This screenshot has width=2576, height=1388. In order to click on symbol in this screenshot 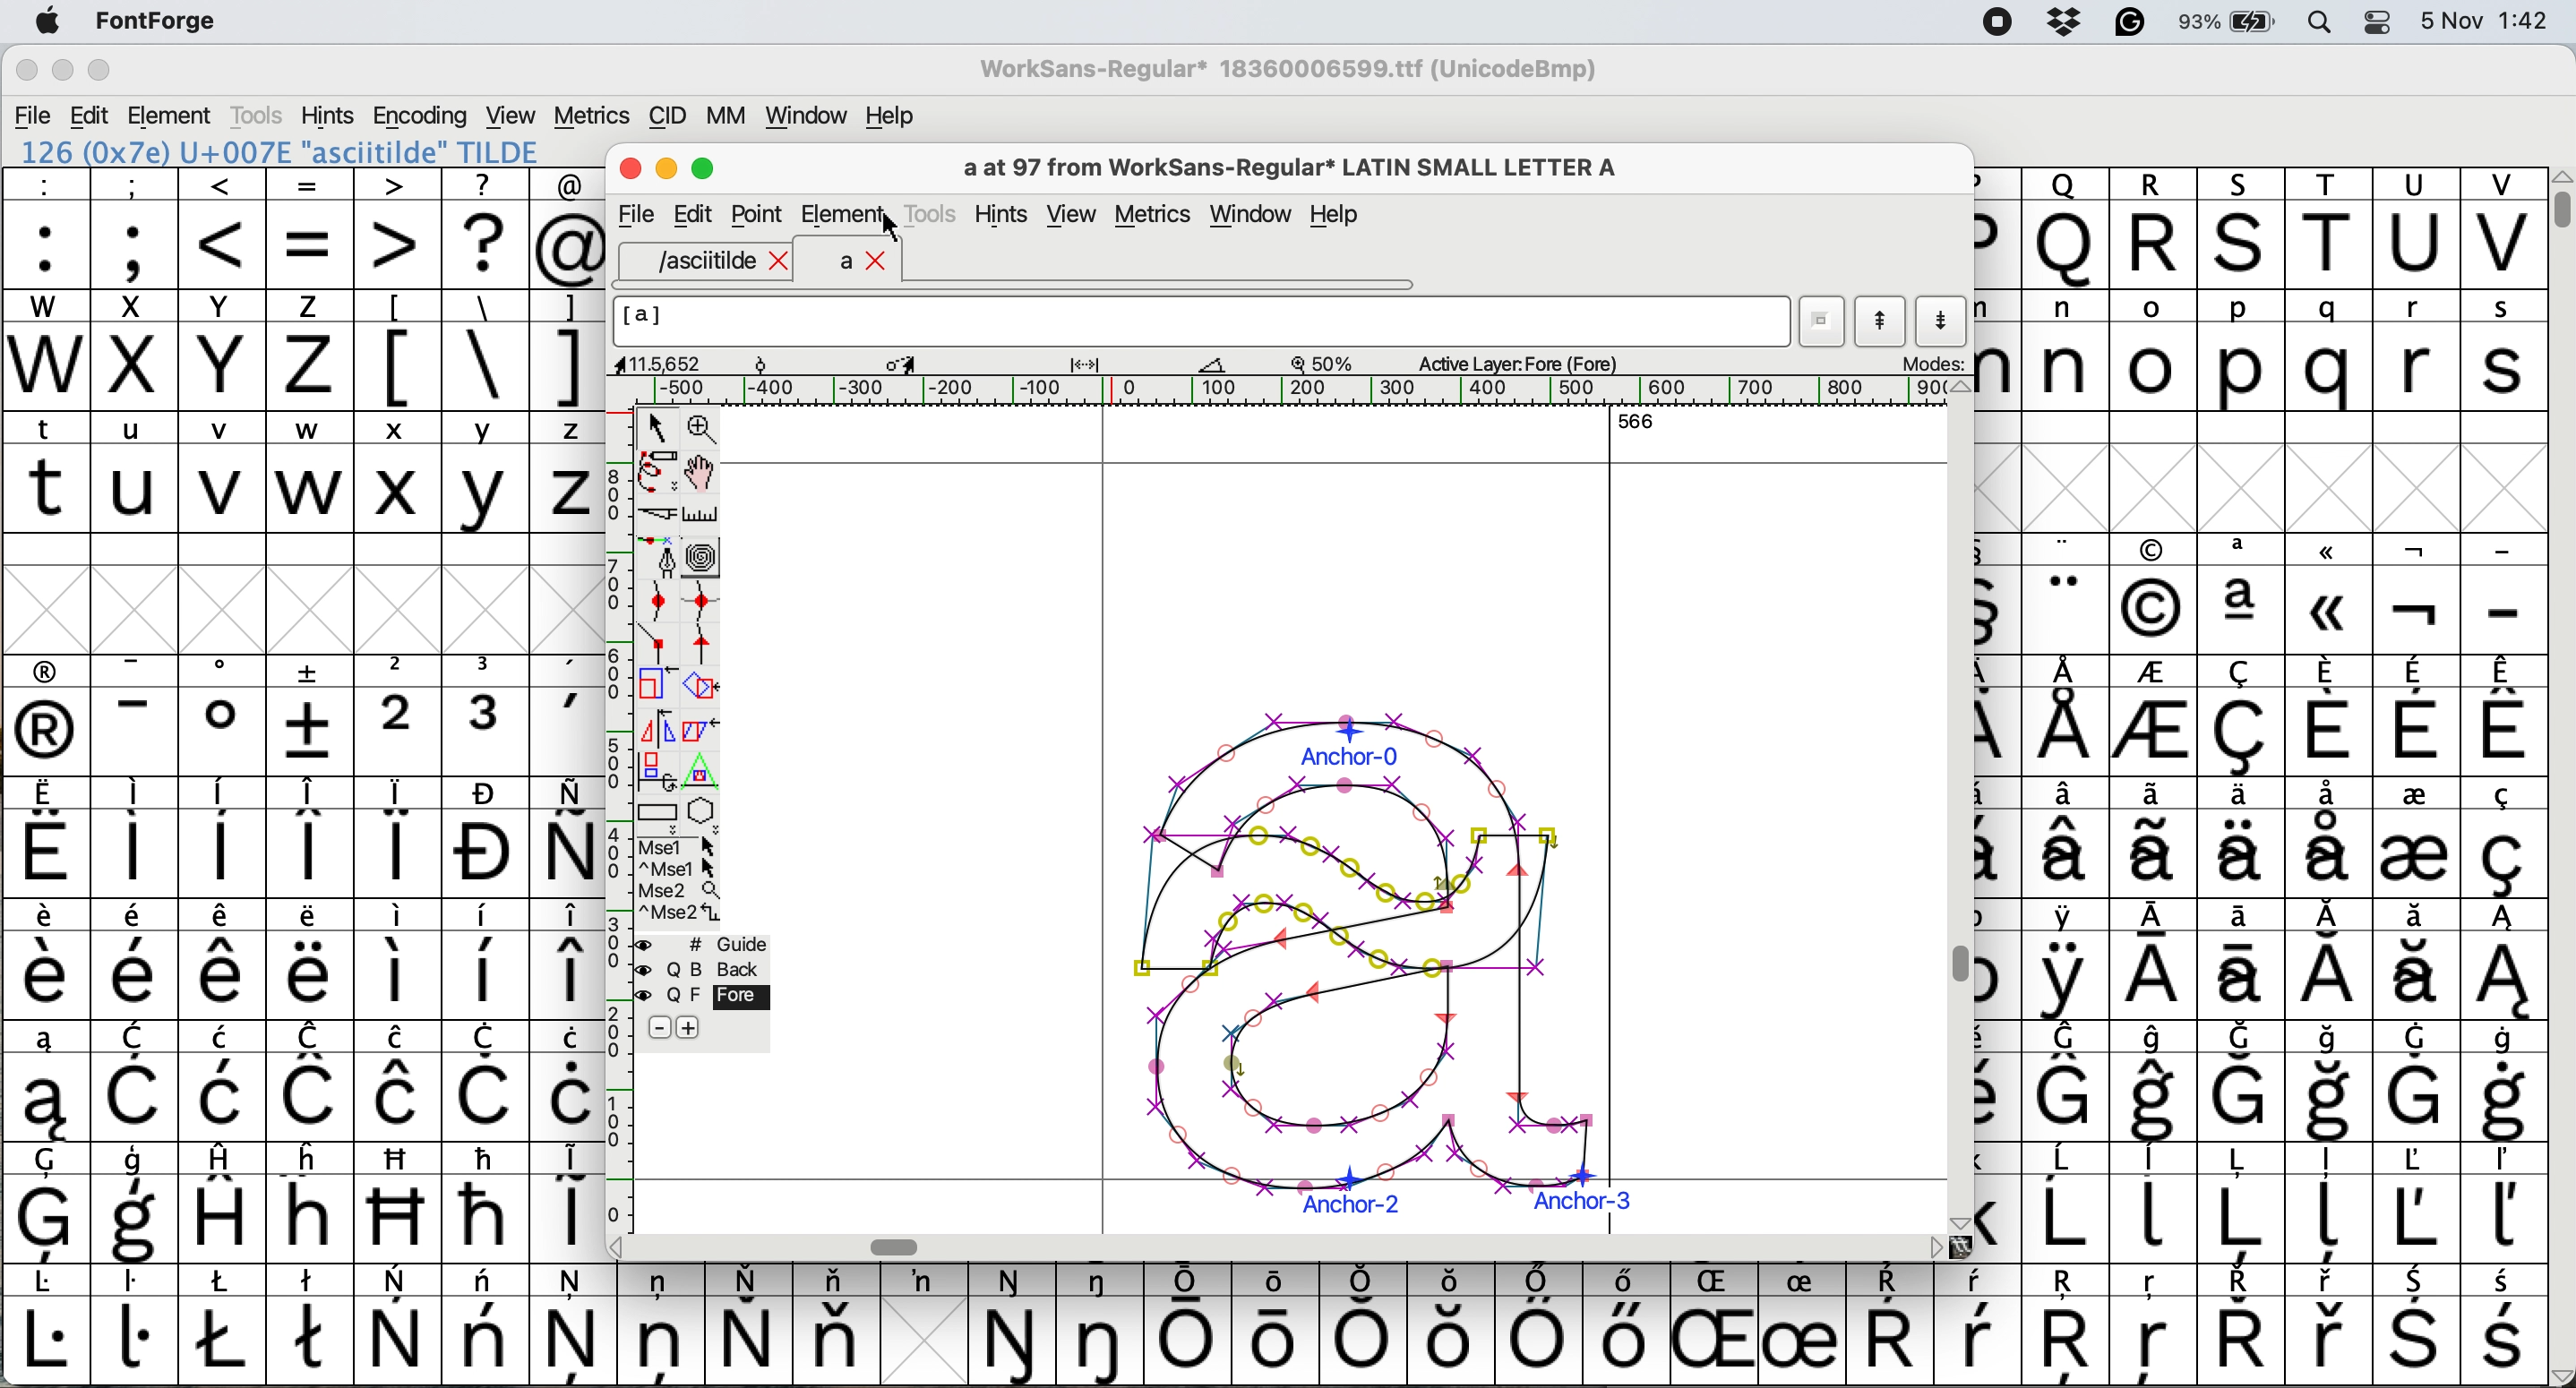, I will do `click(661, 1322)`.